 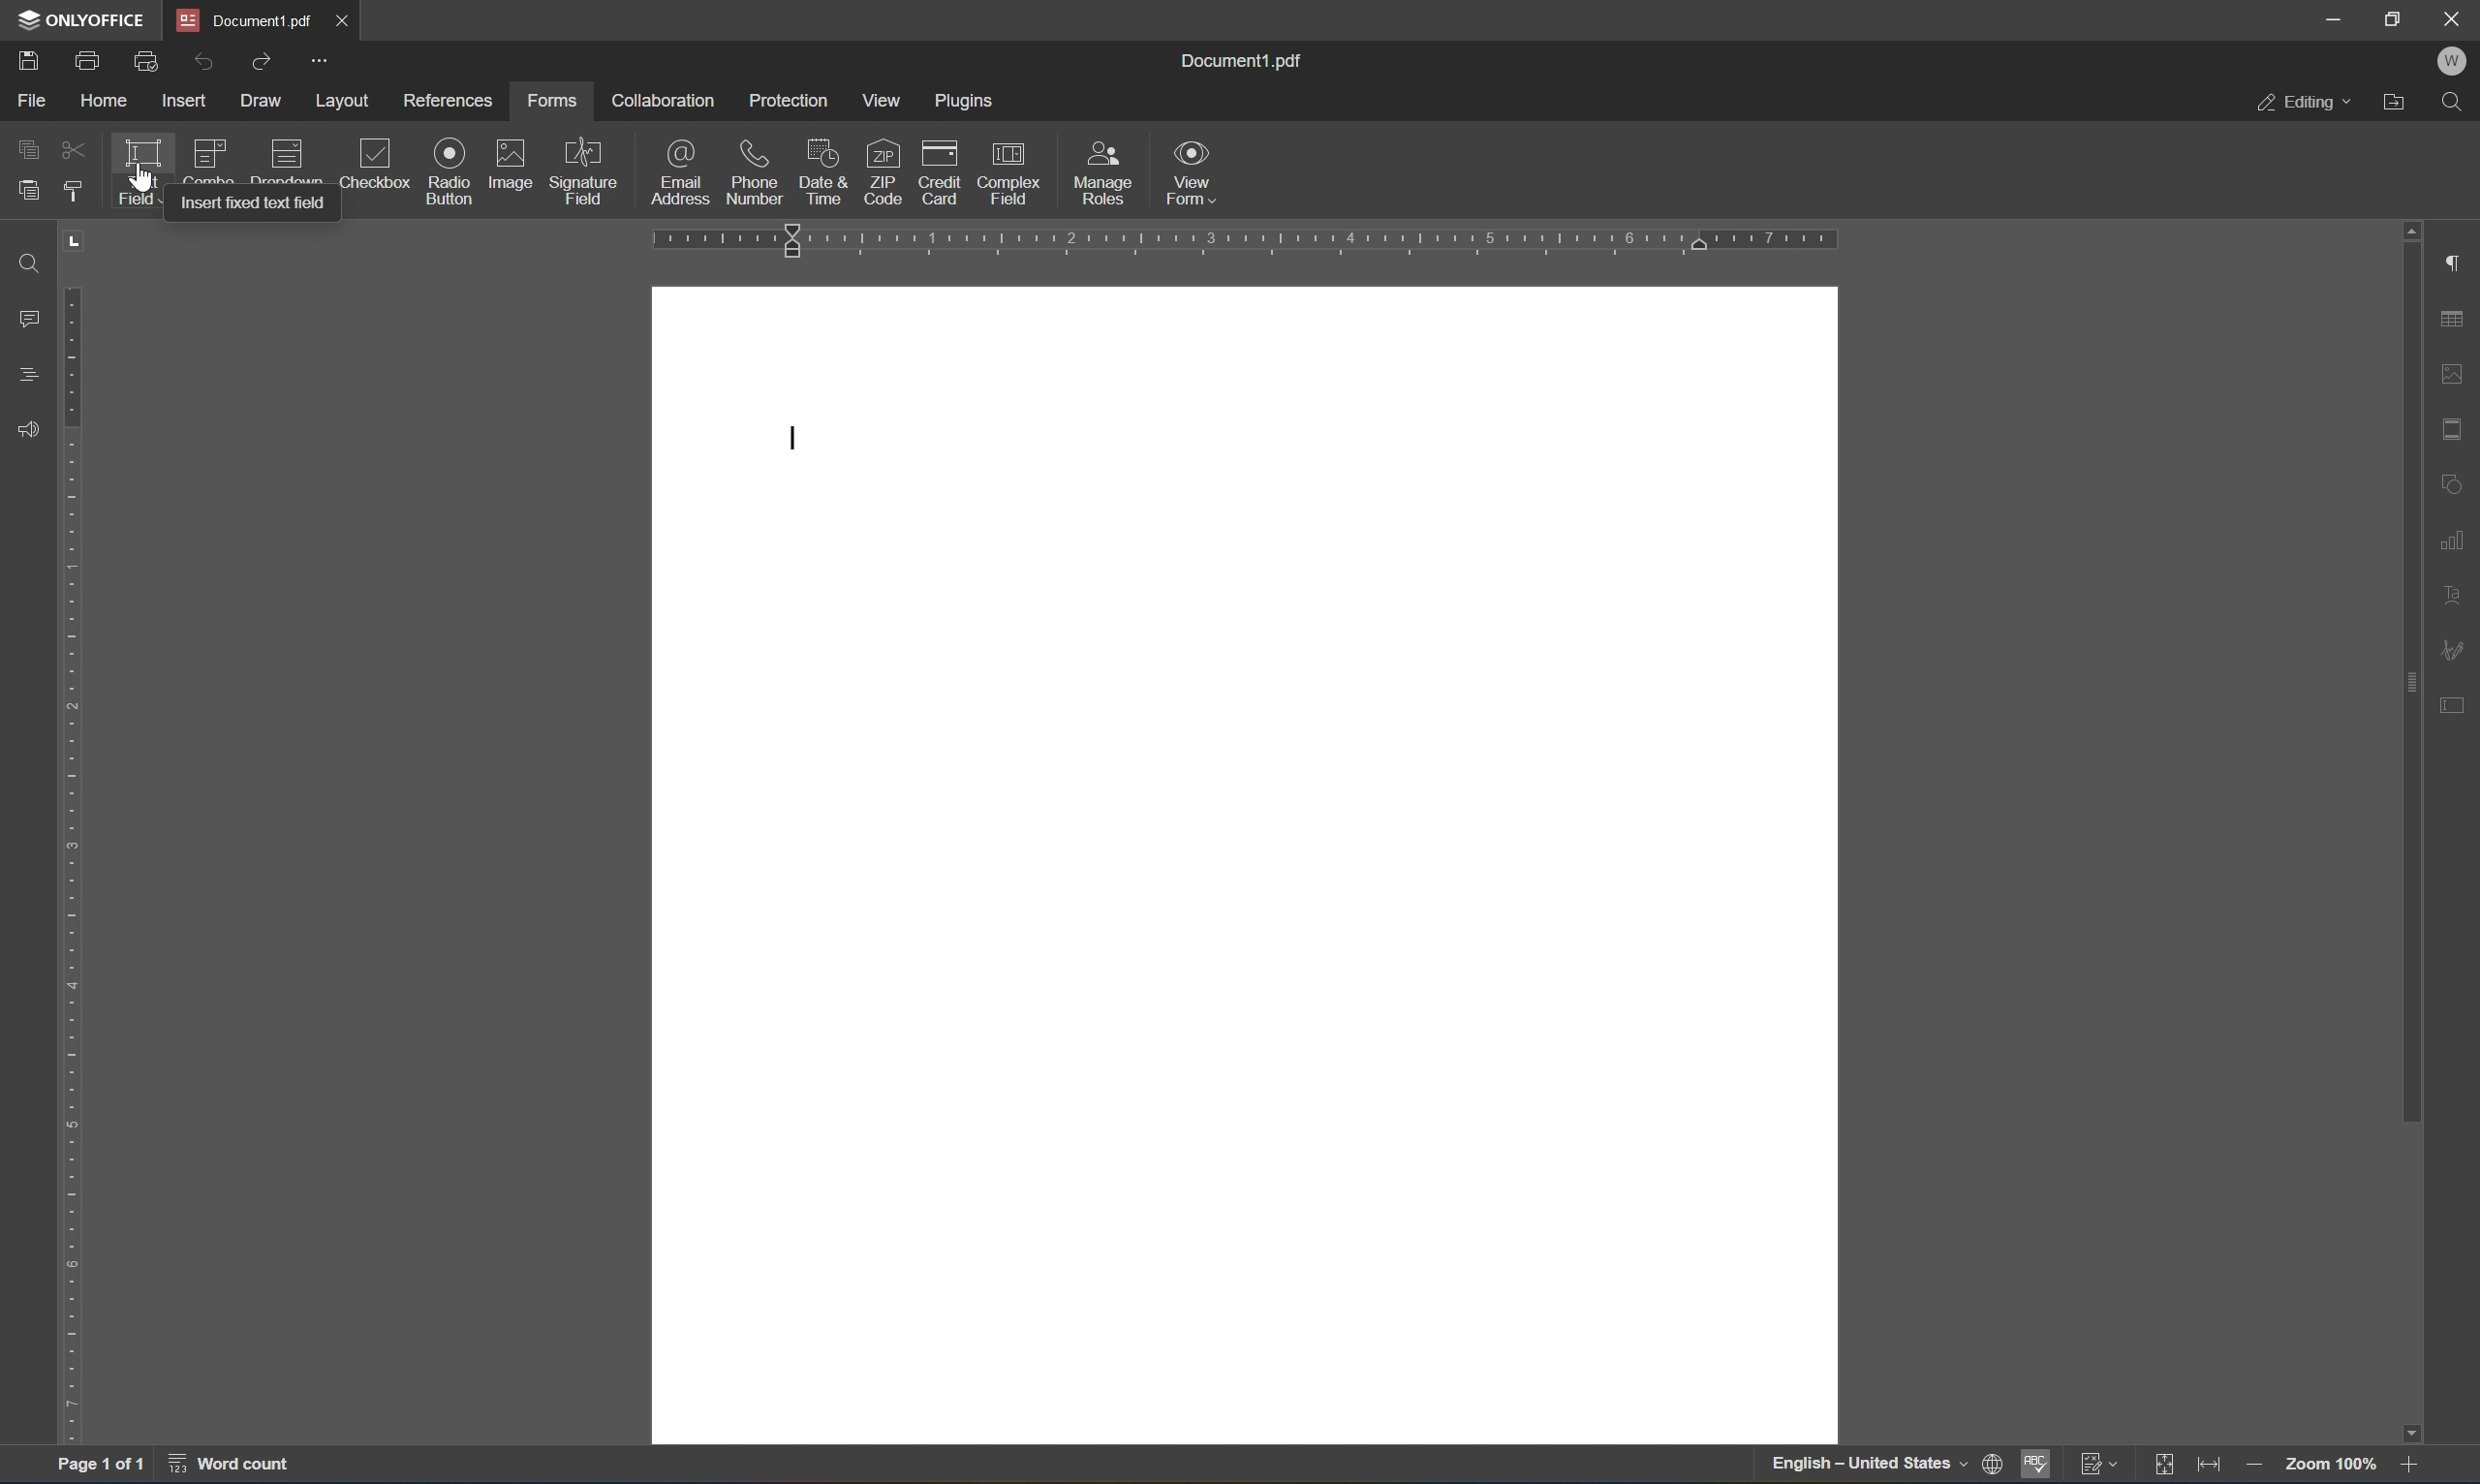 What do you see at coordinates (30, 64) in the screenshot?
I see `save` at bounding box center [30, 64].